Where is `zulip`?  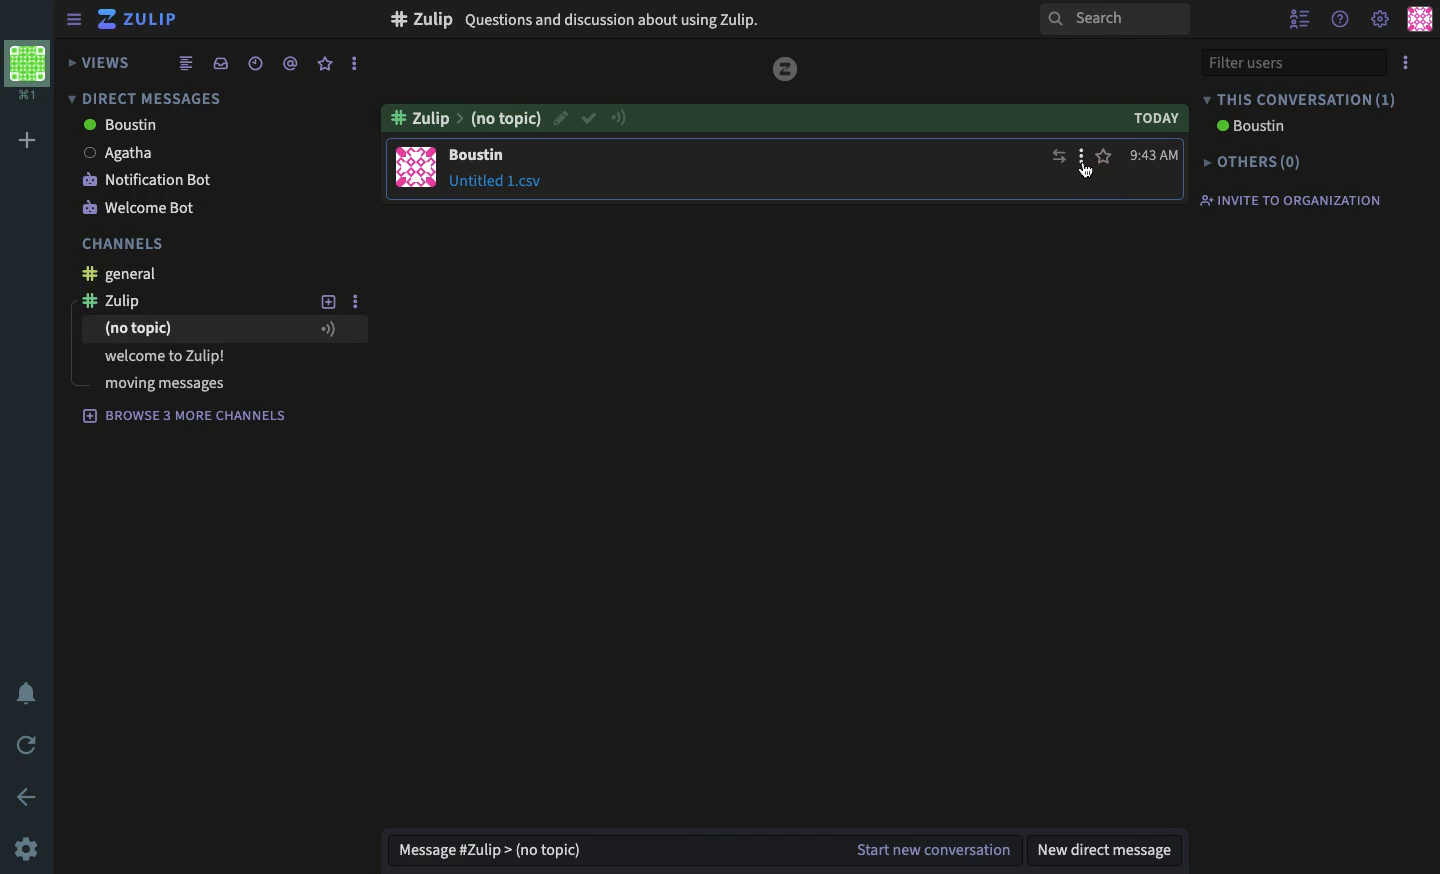 zulip is located at coordinates (129, 300).